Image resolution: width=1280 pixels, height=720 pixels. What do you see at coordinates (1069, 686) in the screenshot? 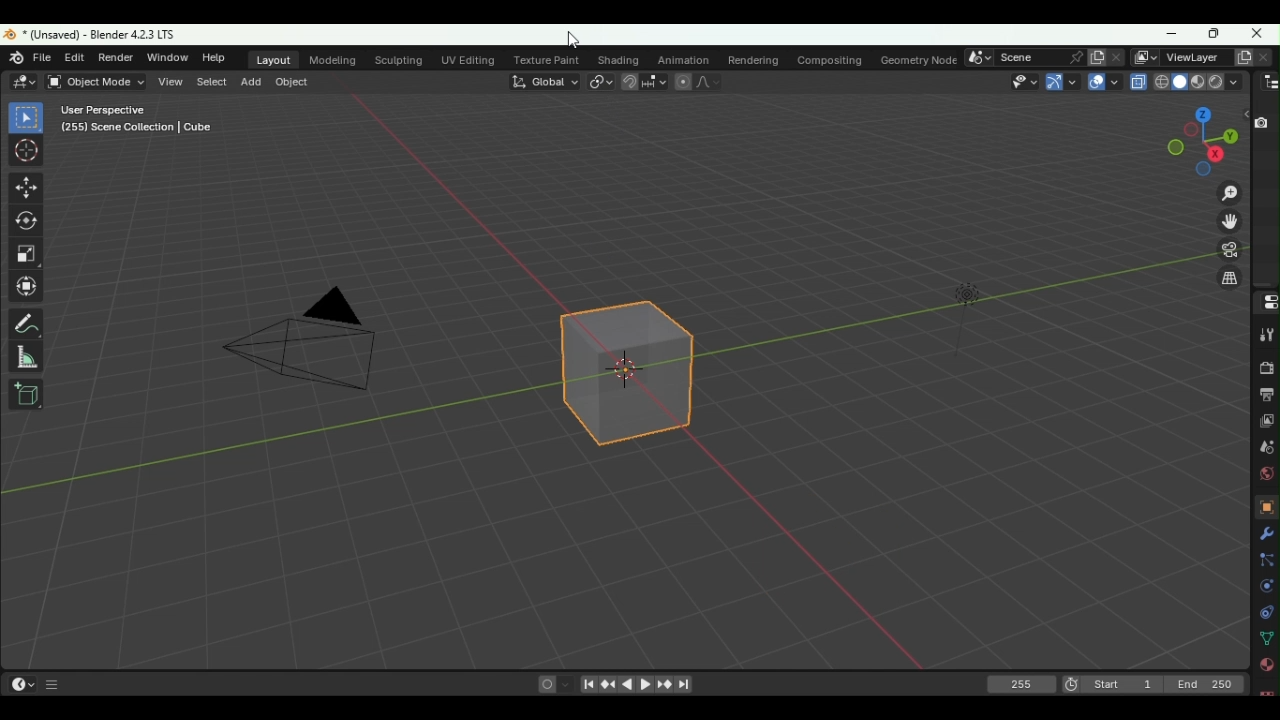
I see `Use preview range` at bounding box center [1069, 686].